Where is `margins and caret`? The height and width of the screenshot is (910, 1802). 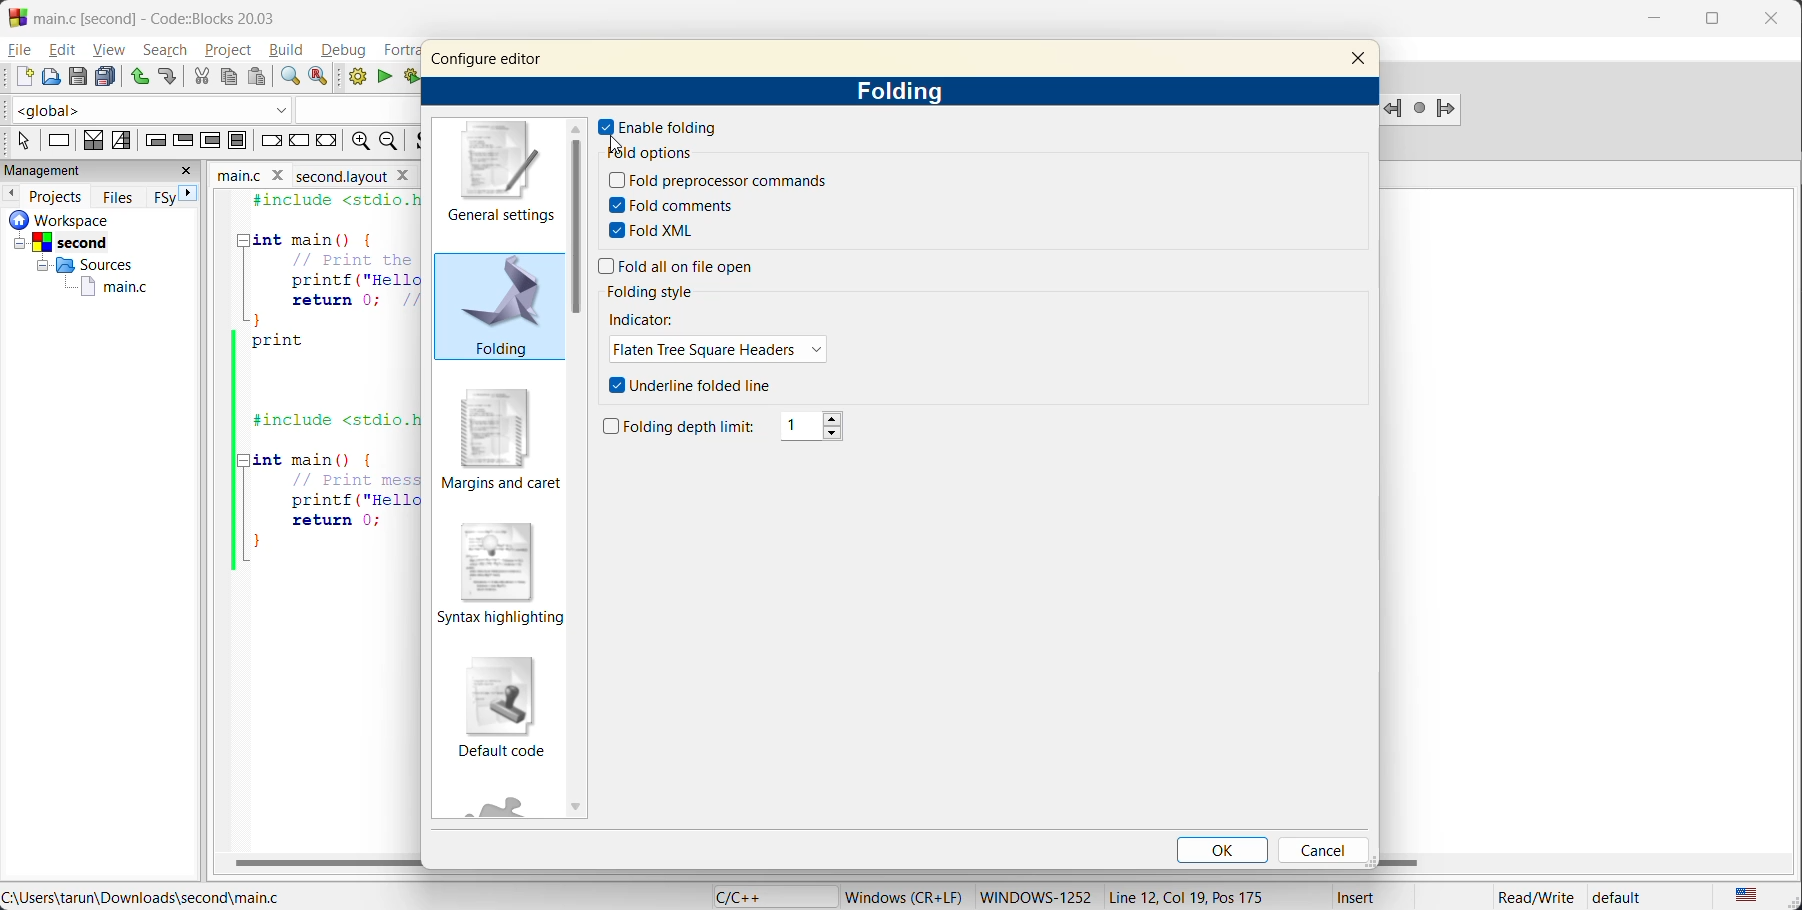
margins and caret is located at coordinates (504, 438).